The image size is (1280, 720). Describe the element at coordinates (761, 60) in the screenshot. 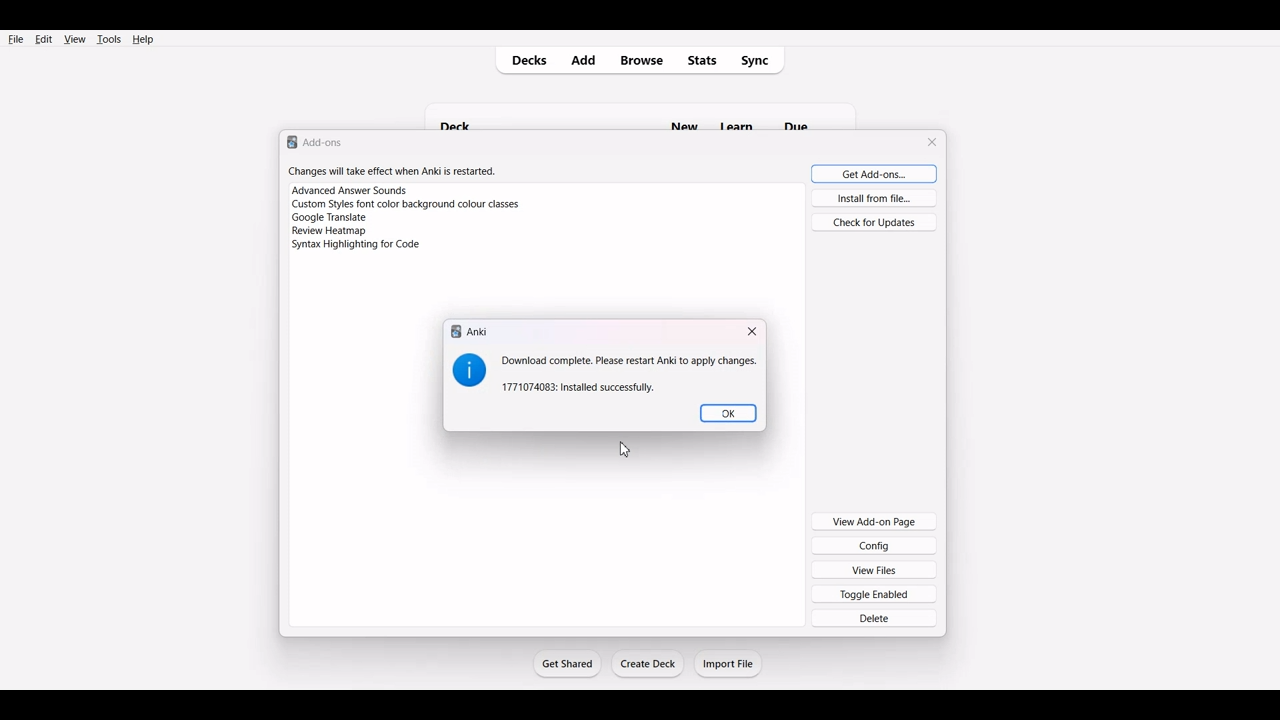

I see `Sync` at that location.